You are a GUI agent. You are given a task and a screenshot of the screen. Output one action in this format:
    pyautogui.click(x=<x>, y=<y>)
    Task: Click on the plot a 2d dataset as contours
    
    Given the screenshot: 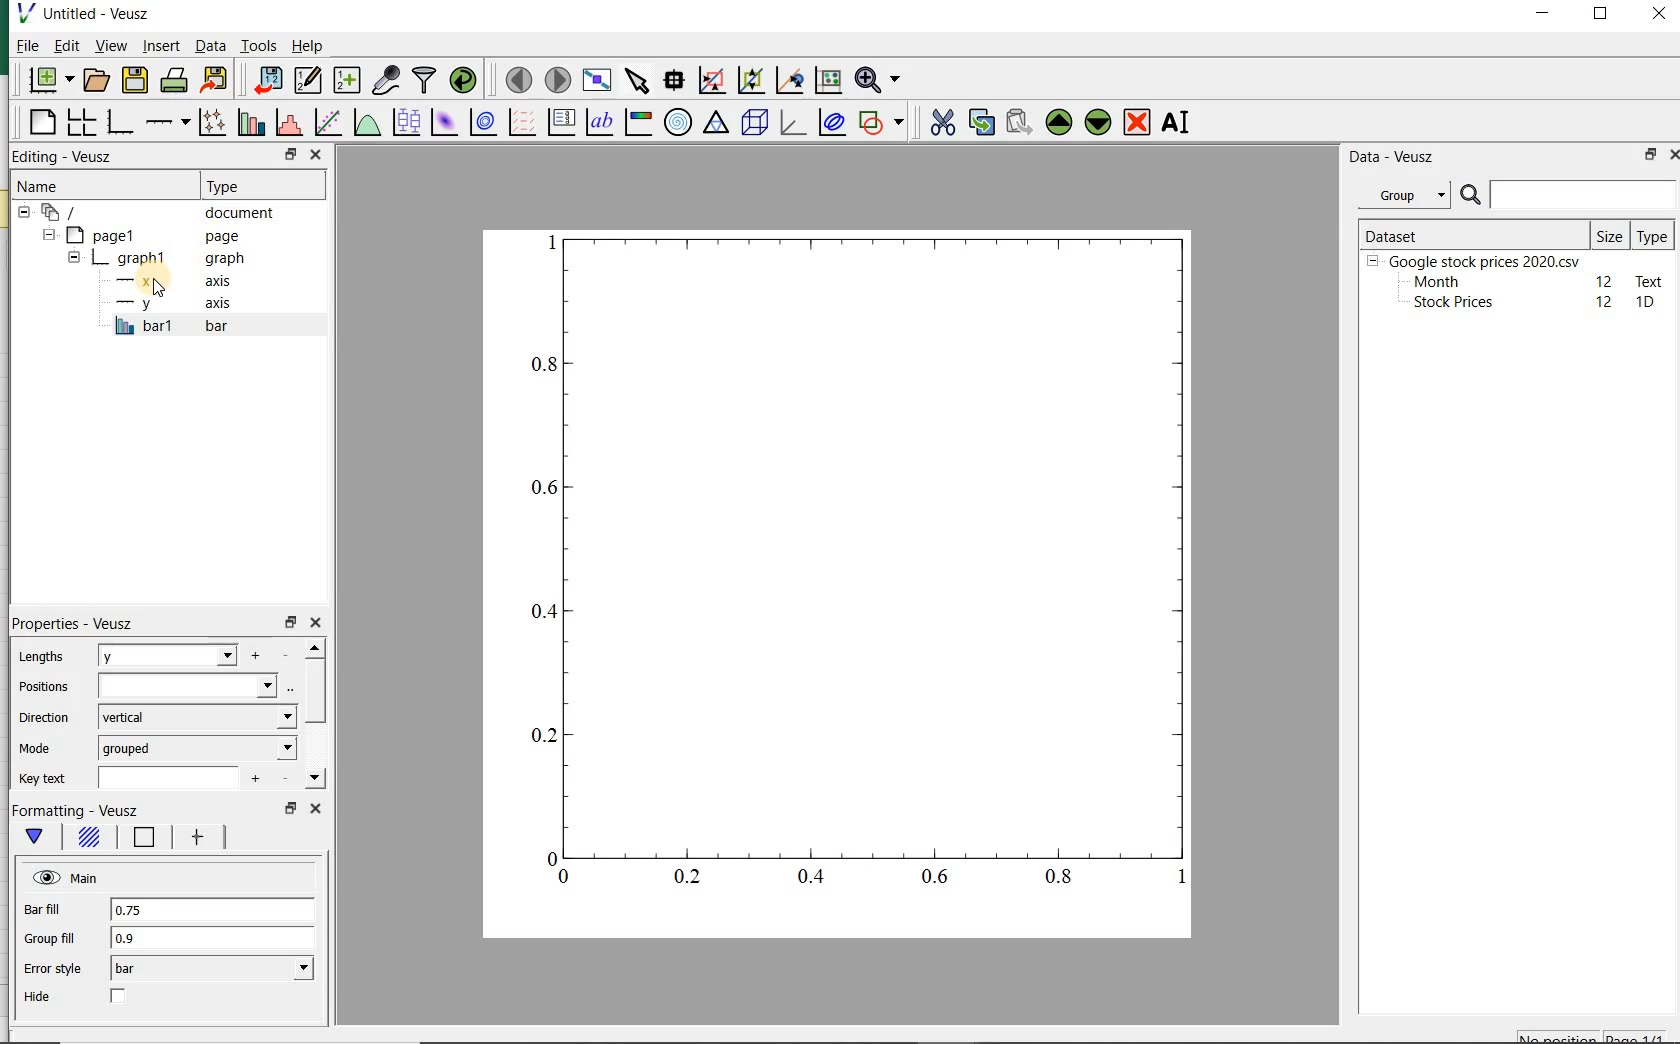 What is the action you would take?
    pyautogui.click(x=480, y=124)
    